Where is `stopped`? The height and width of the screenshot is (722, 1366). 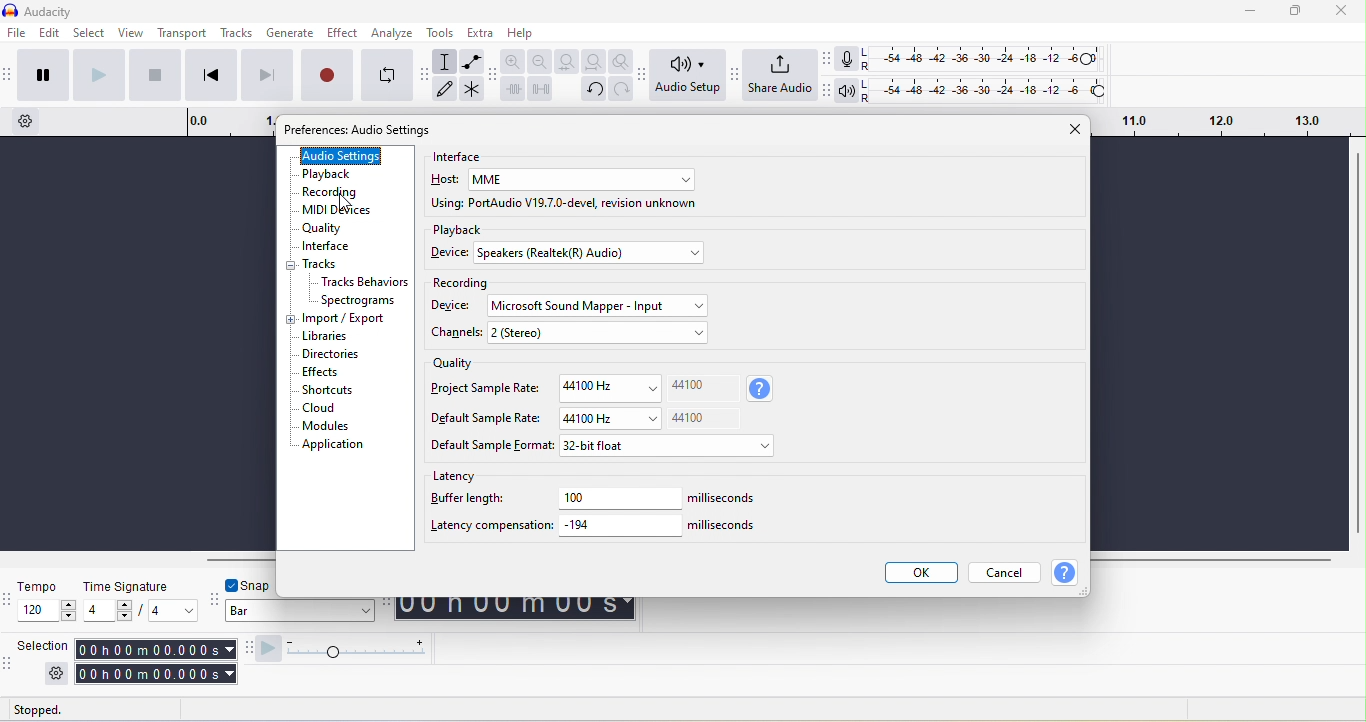 stopped is located at coordinates (62, 711).